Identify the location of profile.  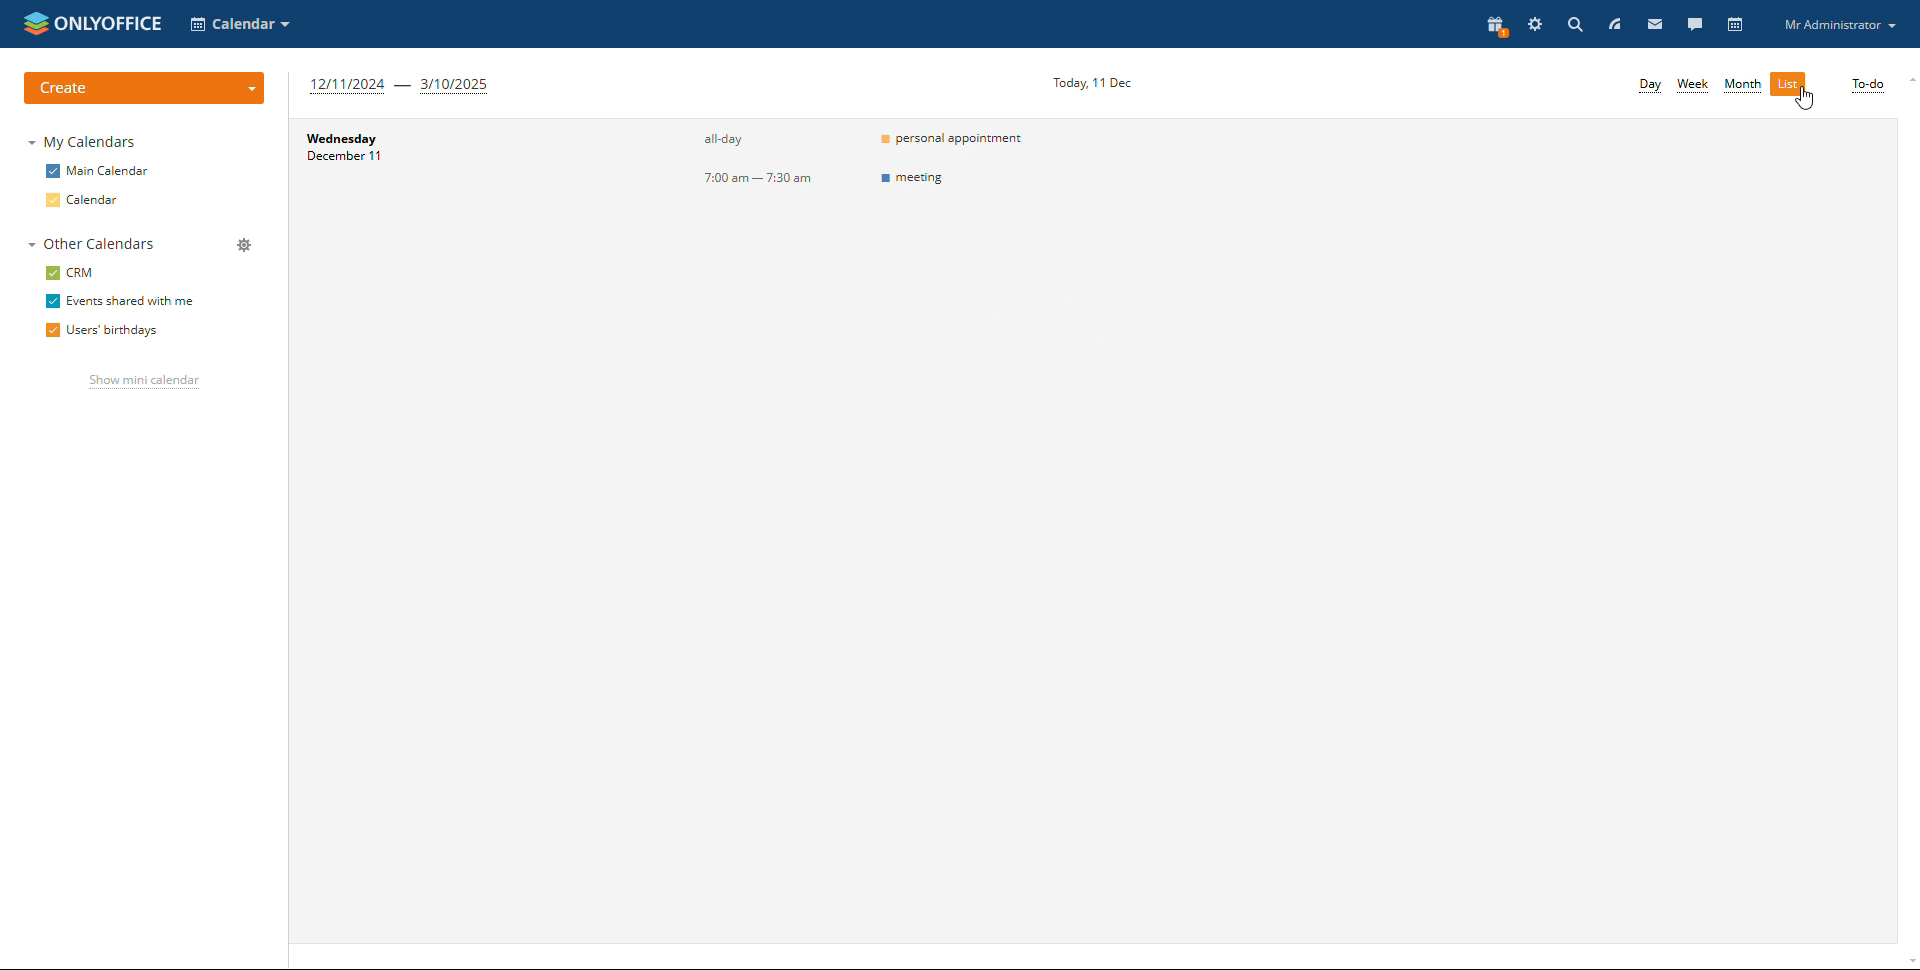
(1839, 24).